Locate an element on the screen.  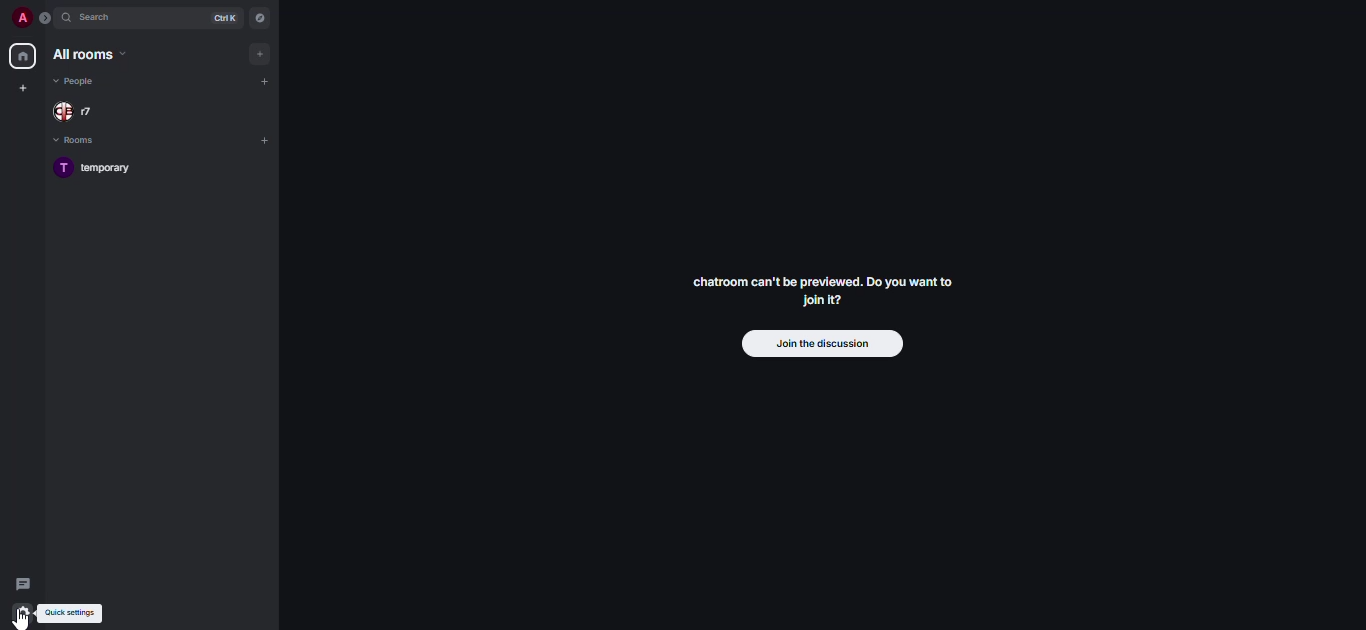
expand is located at coordinates (47, 22).